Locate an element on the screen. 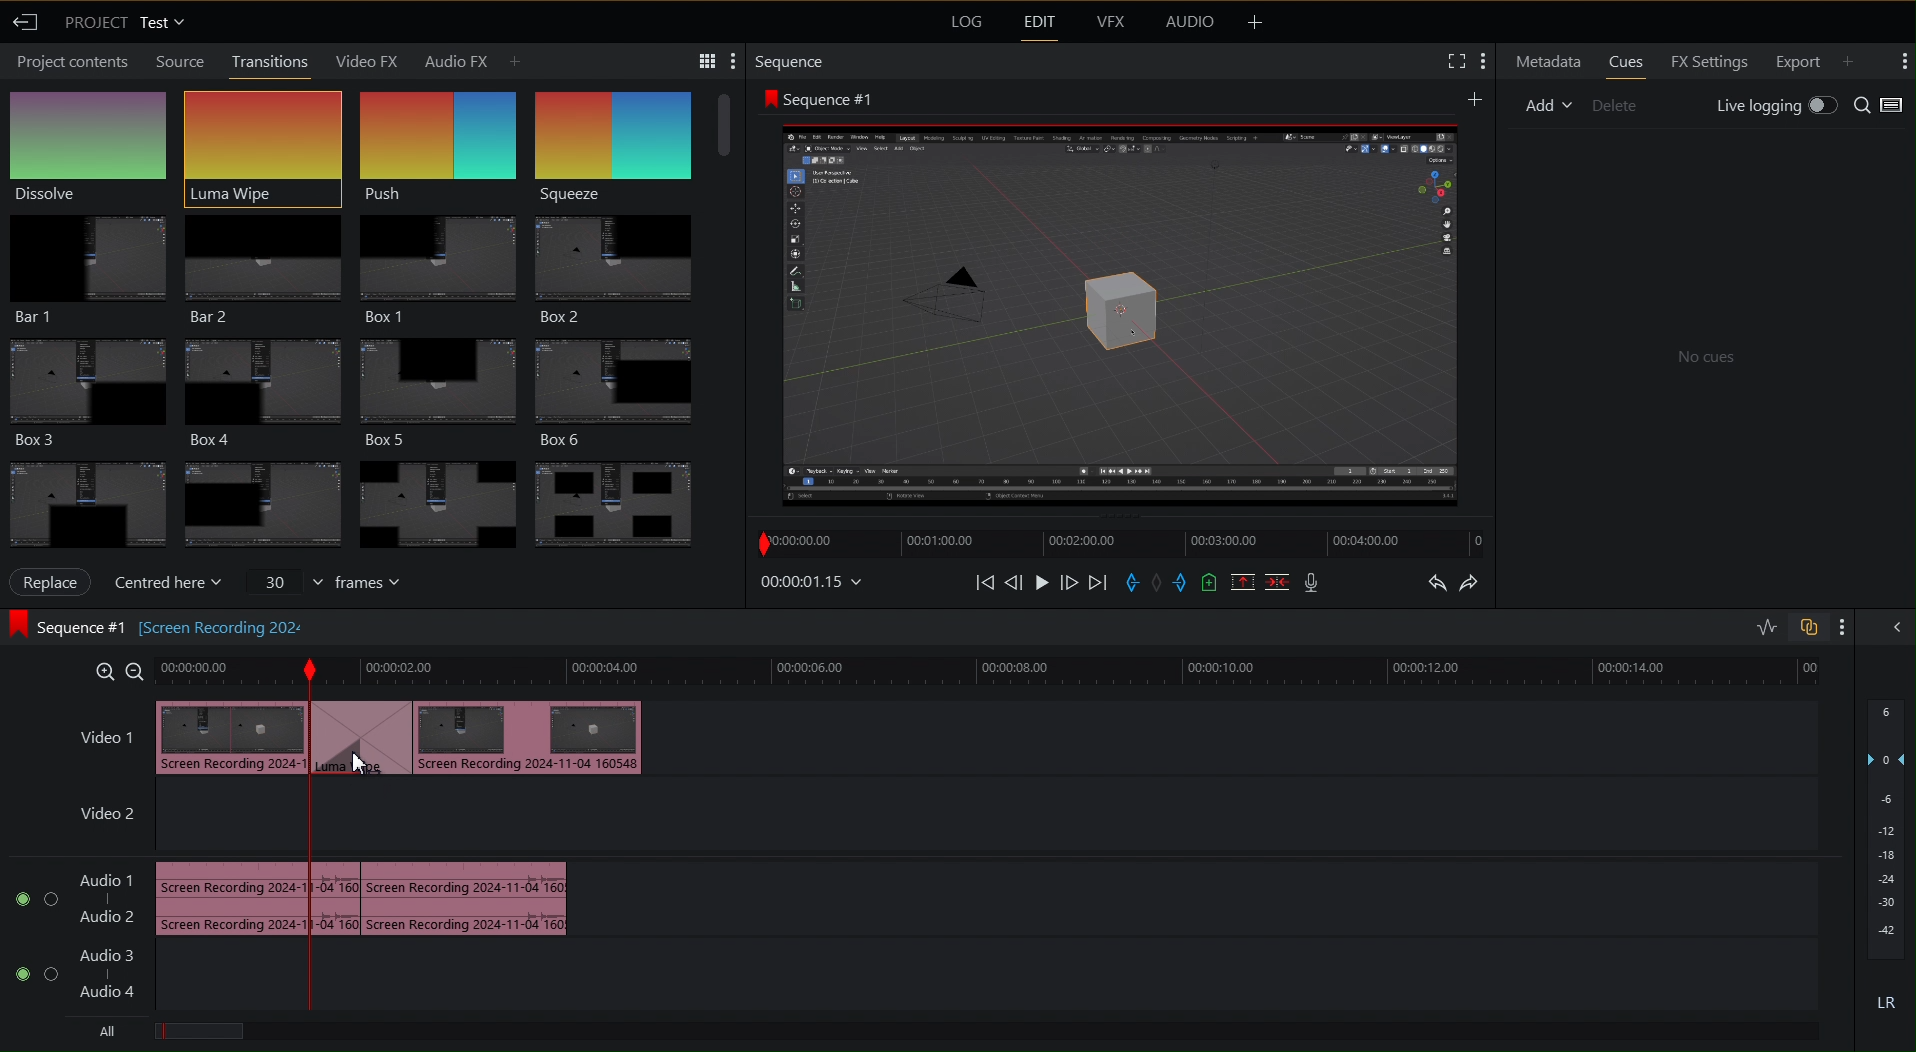 This screenshot has width=1916, height=1052. Box 1 is located at coordinates (437, 261).